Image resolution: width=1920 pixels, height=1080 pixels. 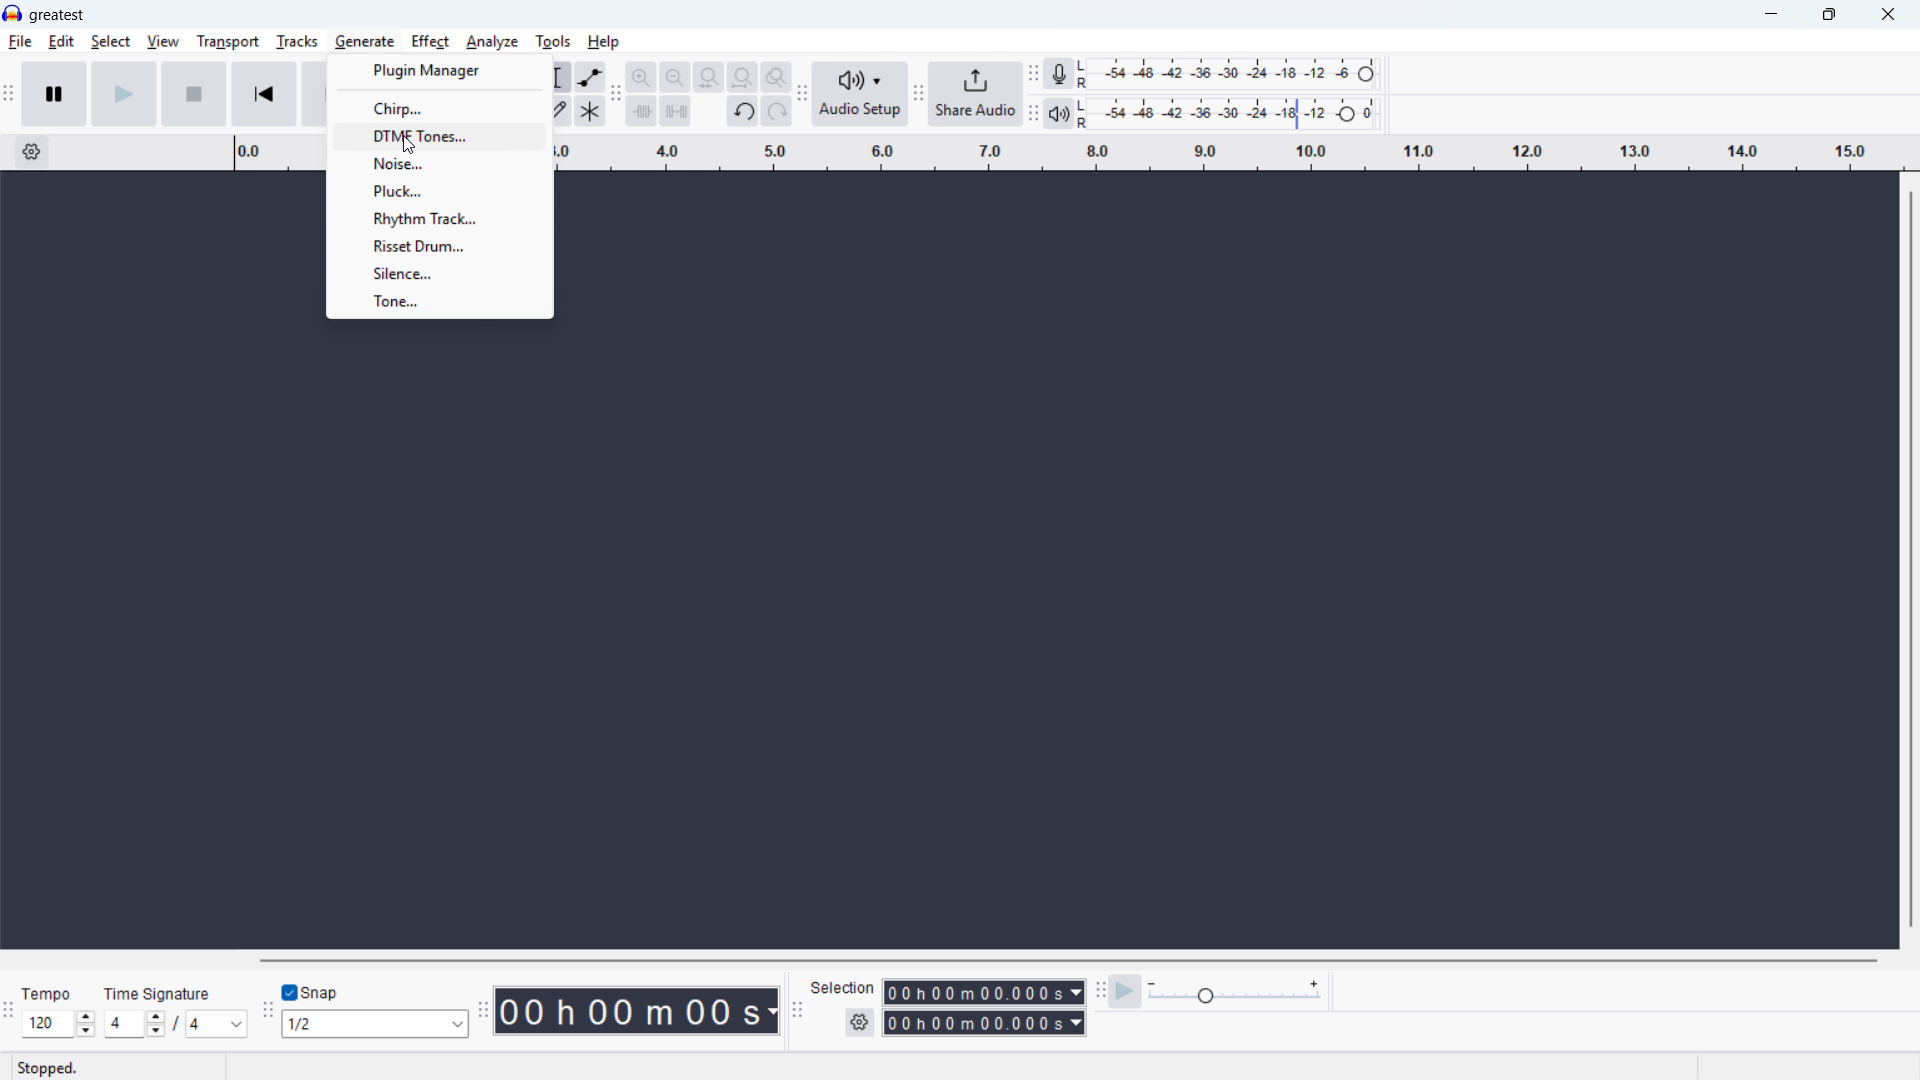 What do you see at coordinates (57, 15) in the screenshot?
I see `greatest` at bounding box center [57, 15].